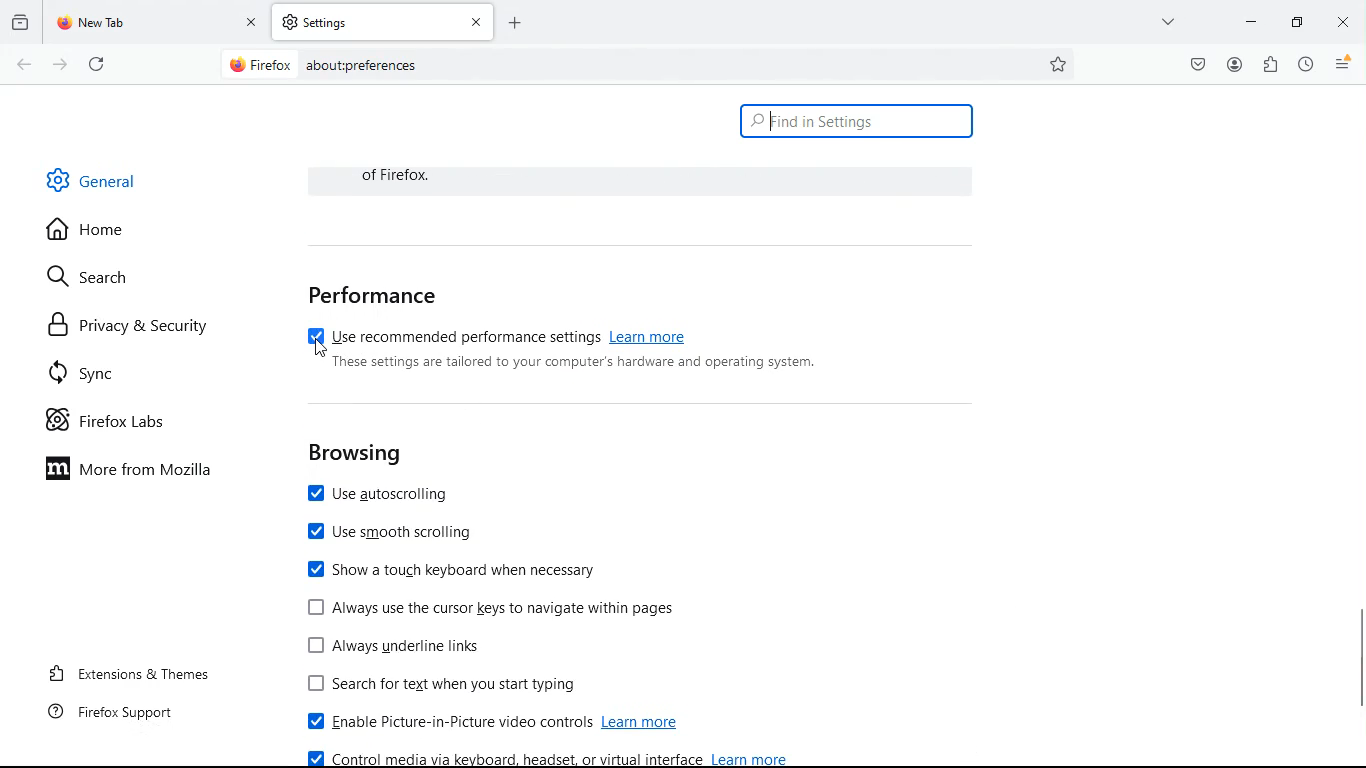 Image resolution: width=1366 pixels, height=768 pixels. What do you see at coordinates (407, 175) in the screenshot?
I see `of Firefox.` at bounding box center [407, 175].